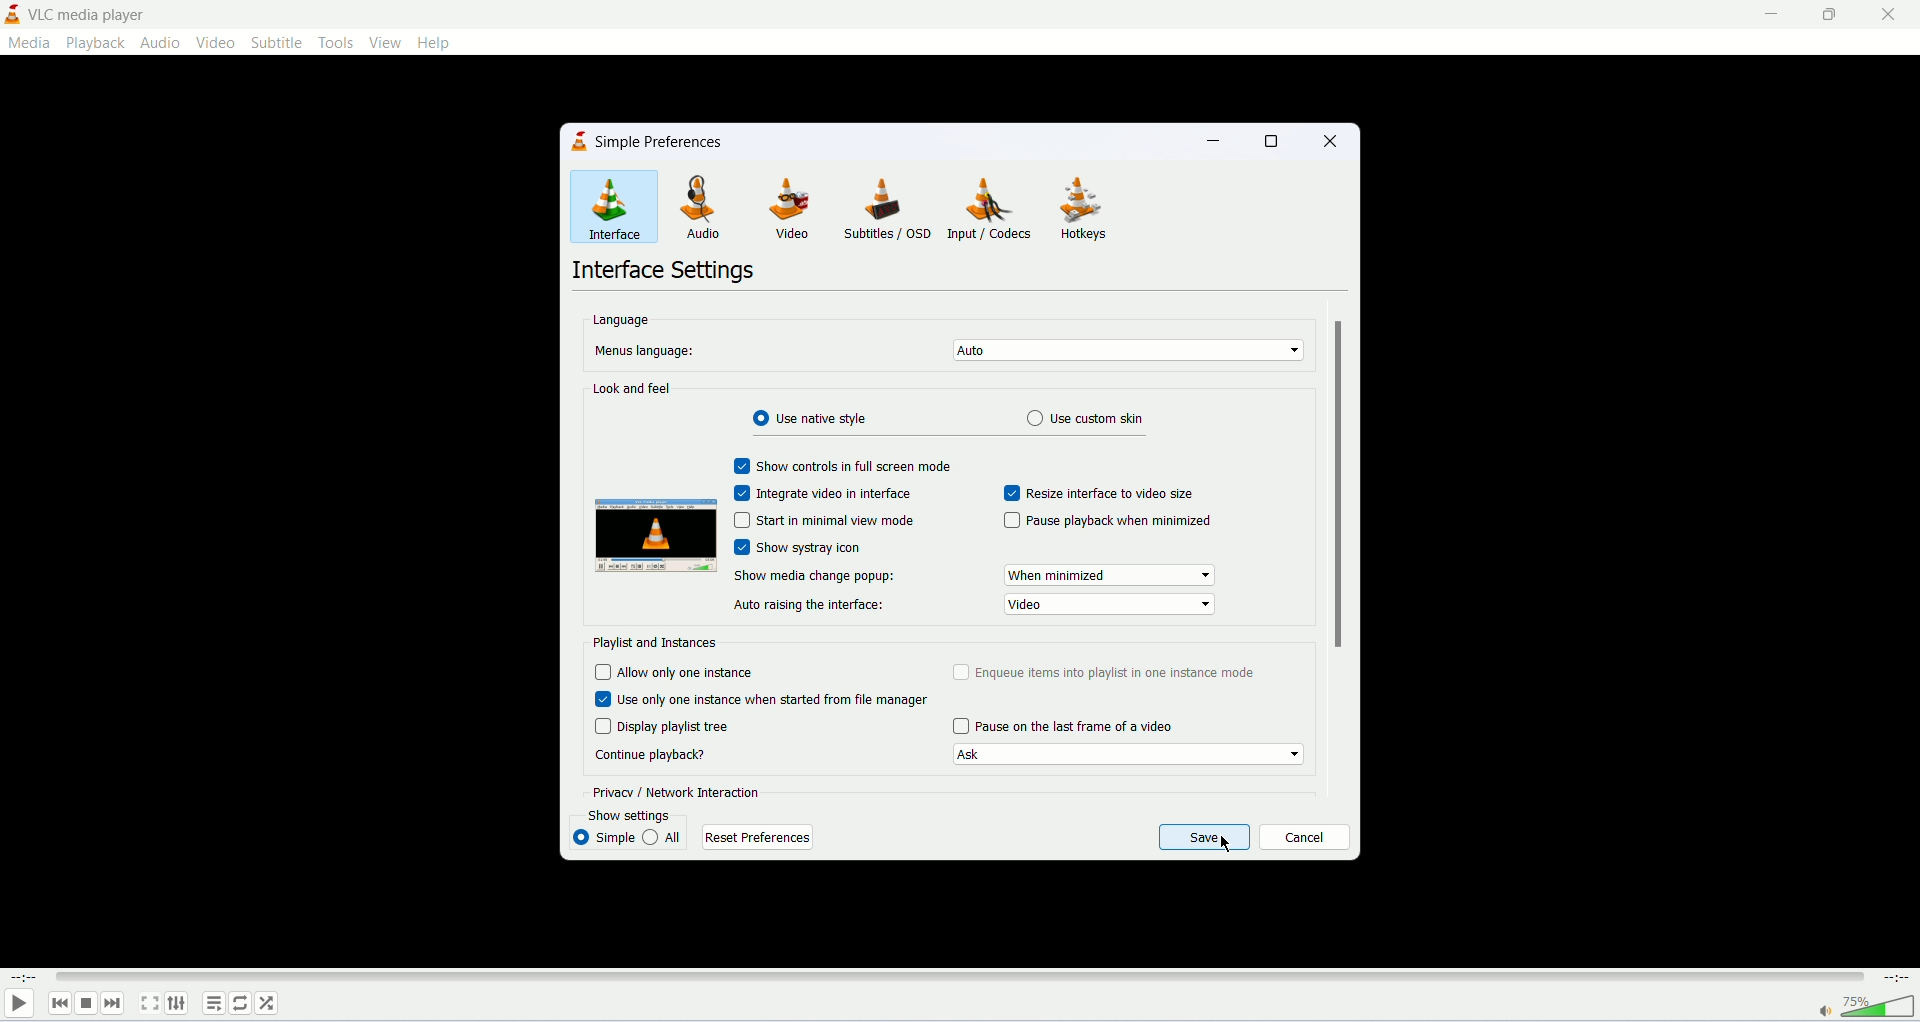 The width and height of the screenshot is (1920, 1022). What do you see at coordinates (668, 726) in the screenshot?
I see `display playlist tree` at bounding box center [668, 726].